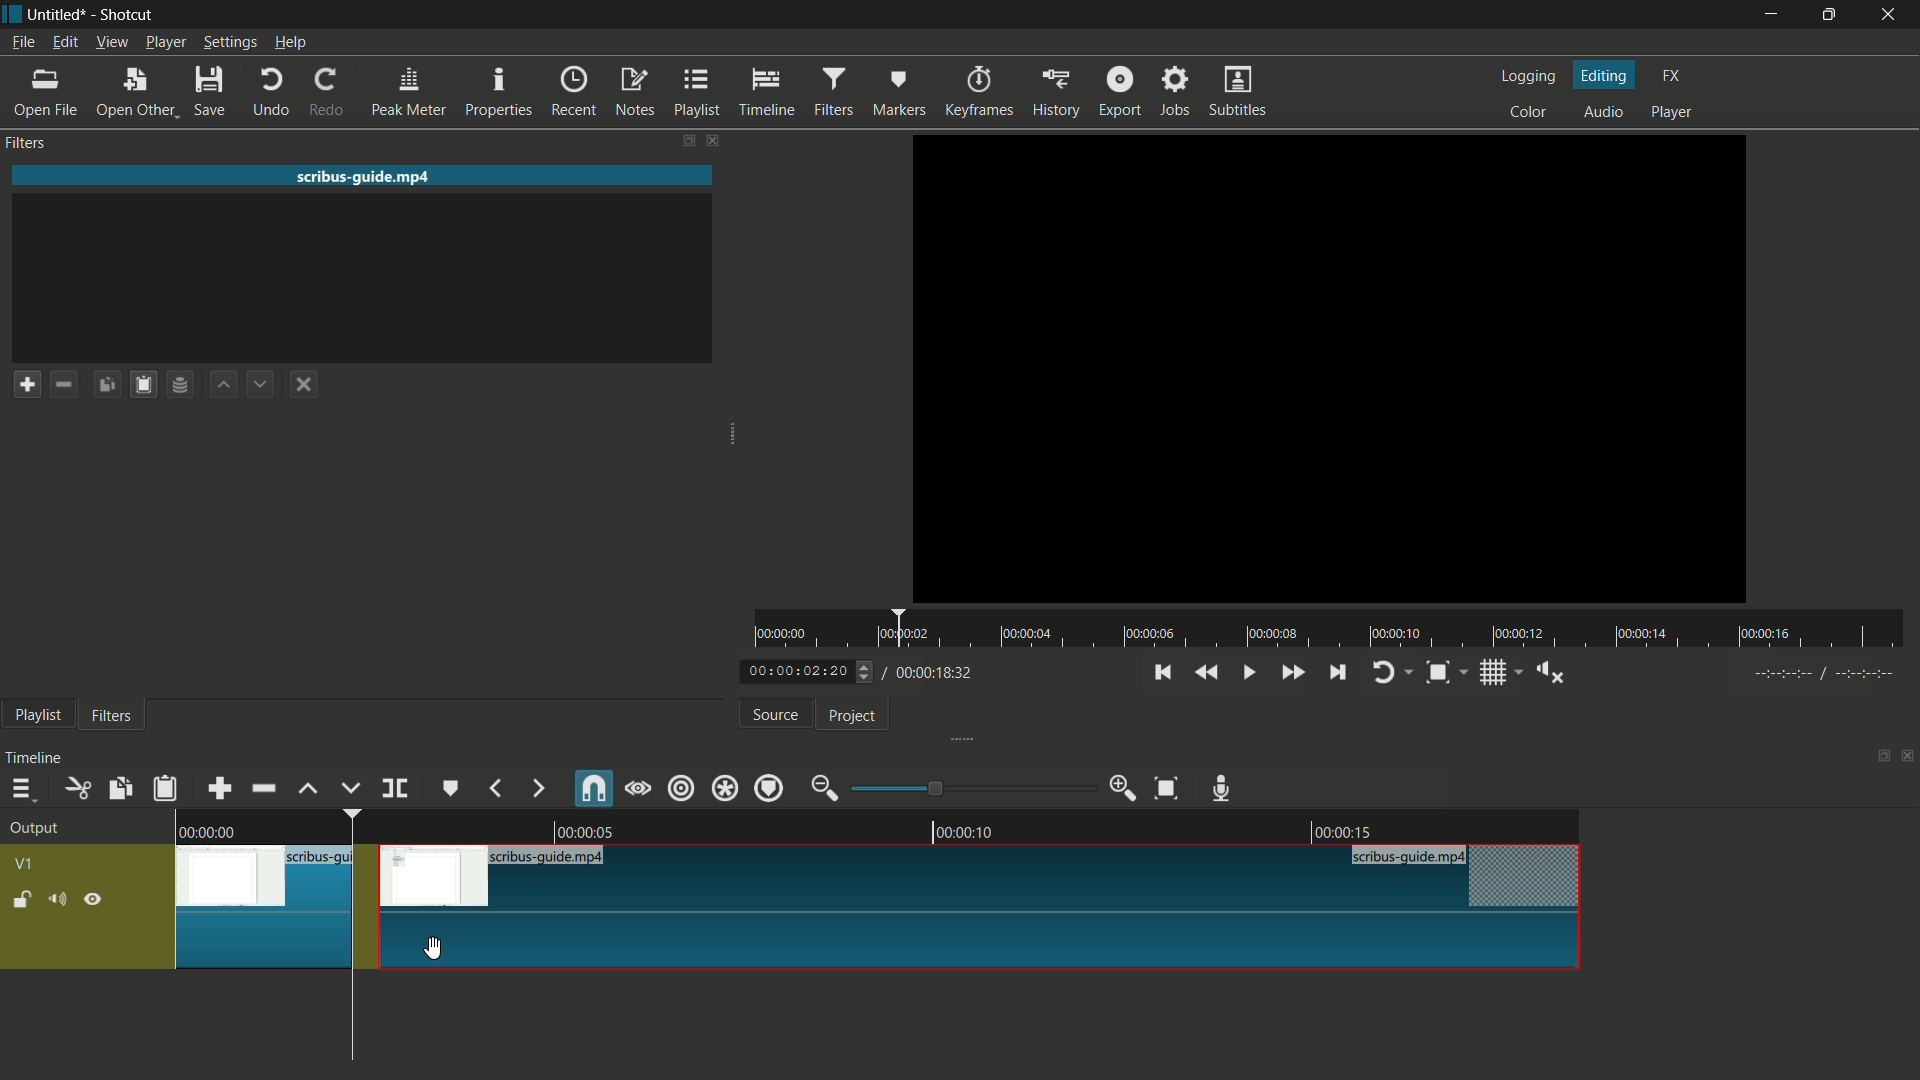 The height and width of the screenshot is (1080, 1920). Describe the element at coordinates (1831, 14) in the screenshot. I see `maximize` at that location.